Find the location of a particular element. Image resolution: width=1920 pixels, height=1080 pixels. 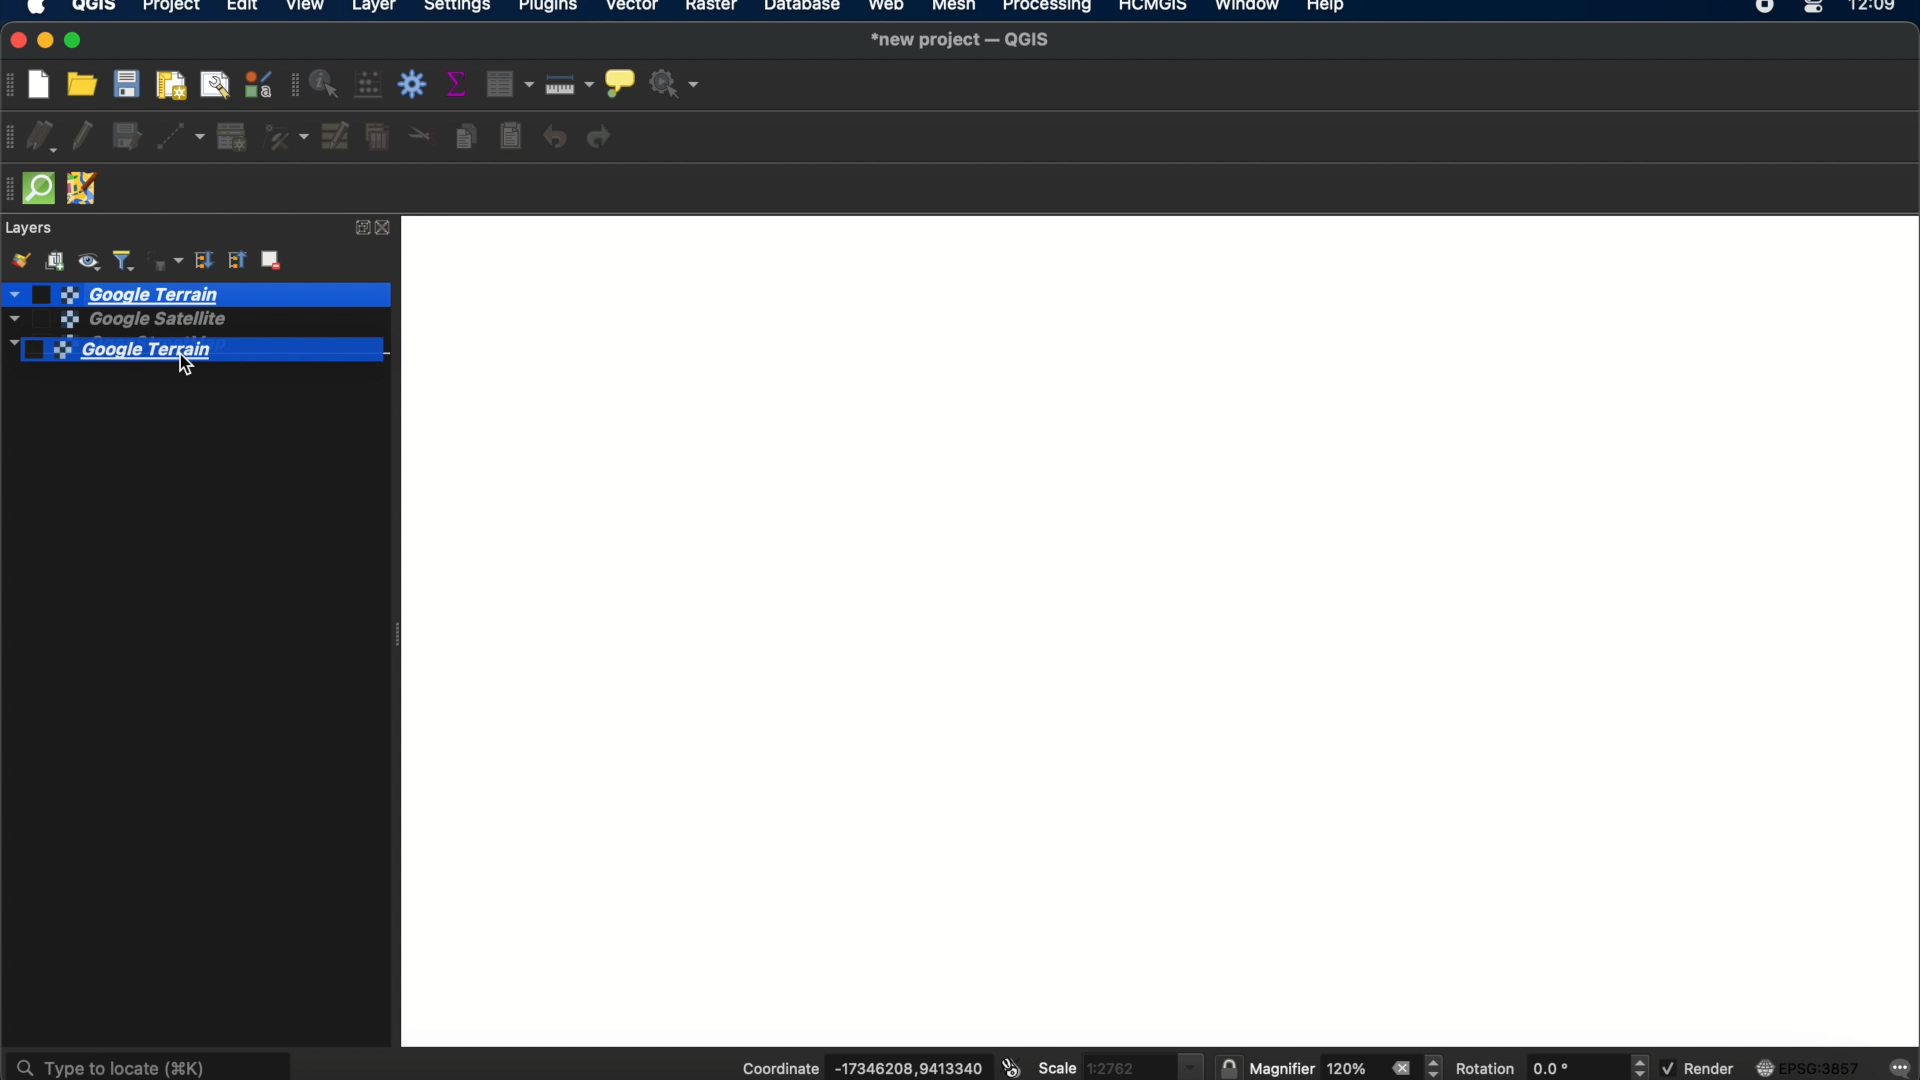

vector is located at coordinates (634, 9).